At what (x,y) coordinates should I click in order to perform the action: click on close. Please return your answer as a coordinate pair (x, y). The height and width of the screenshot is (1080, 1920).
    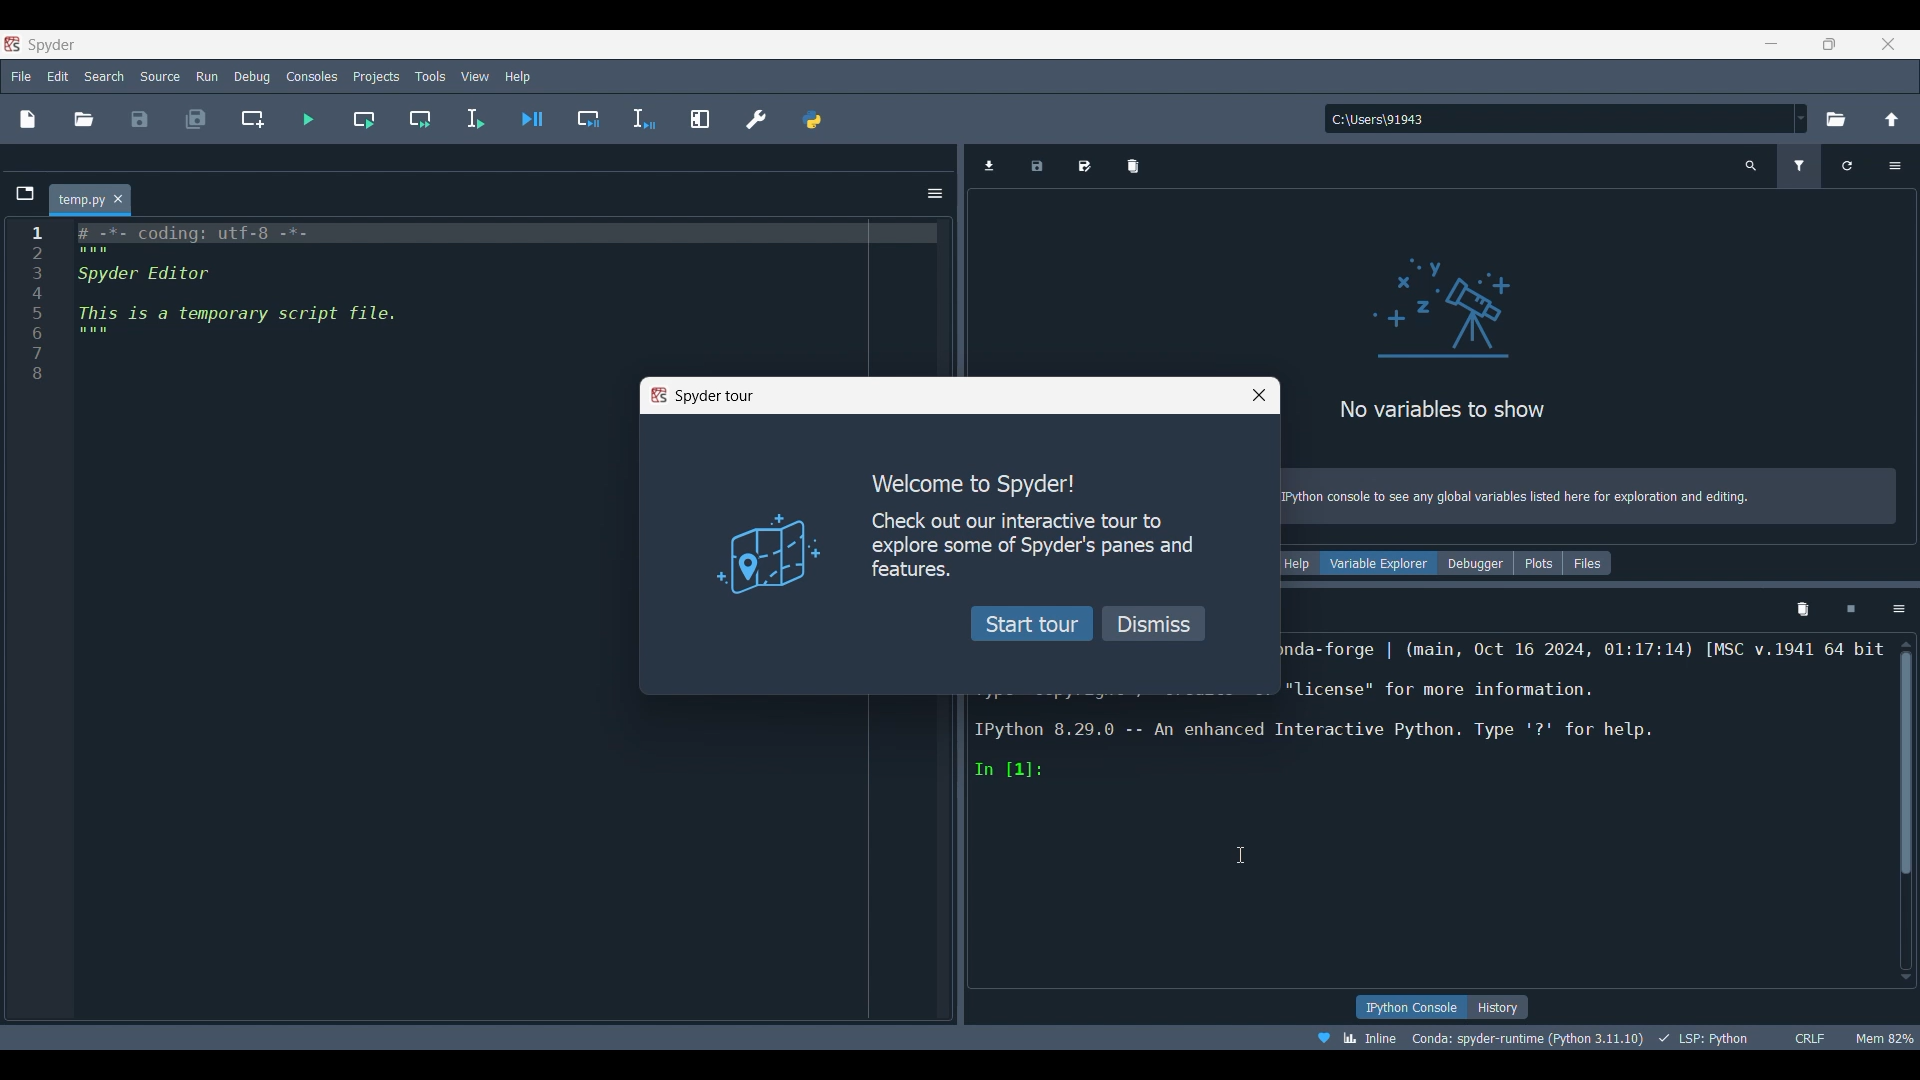
    Looking at the image, I should click on (1258, 396).